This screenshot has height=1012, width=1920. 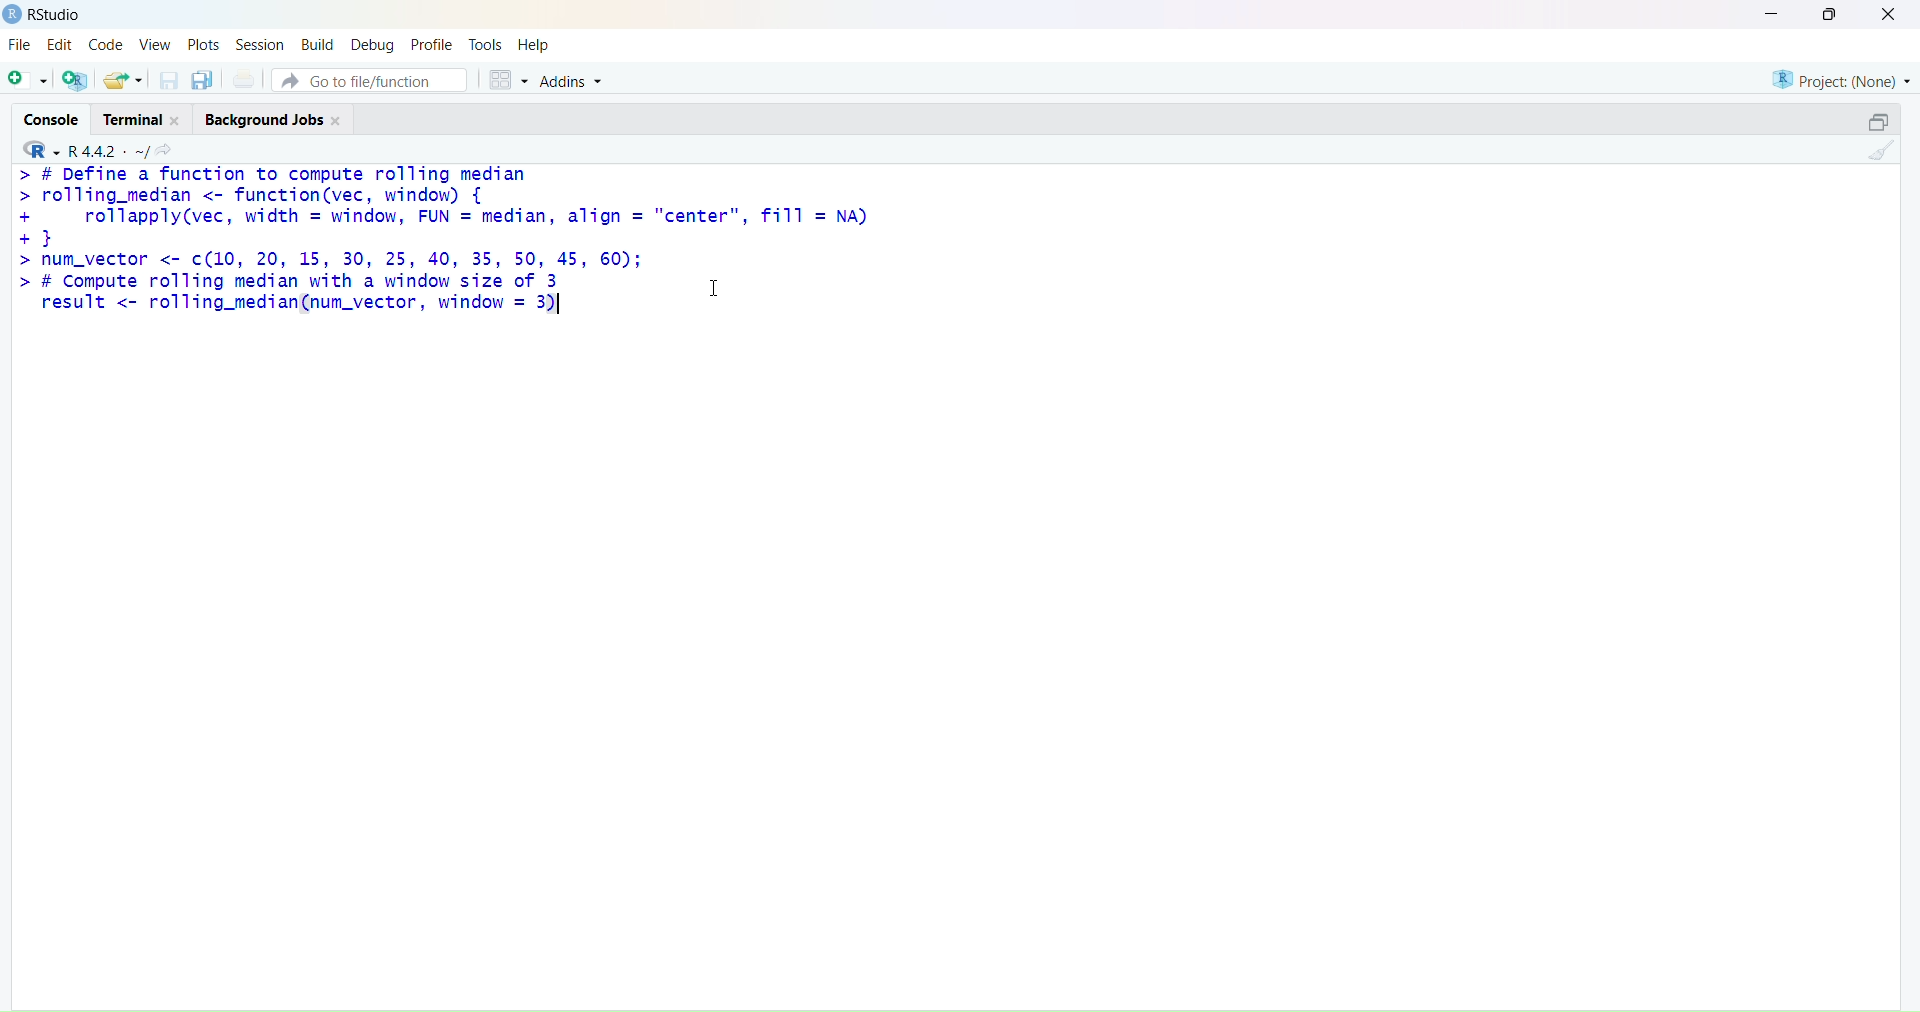 I want to click on logo, so click(x=14, y=14).